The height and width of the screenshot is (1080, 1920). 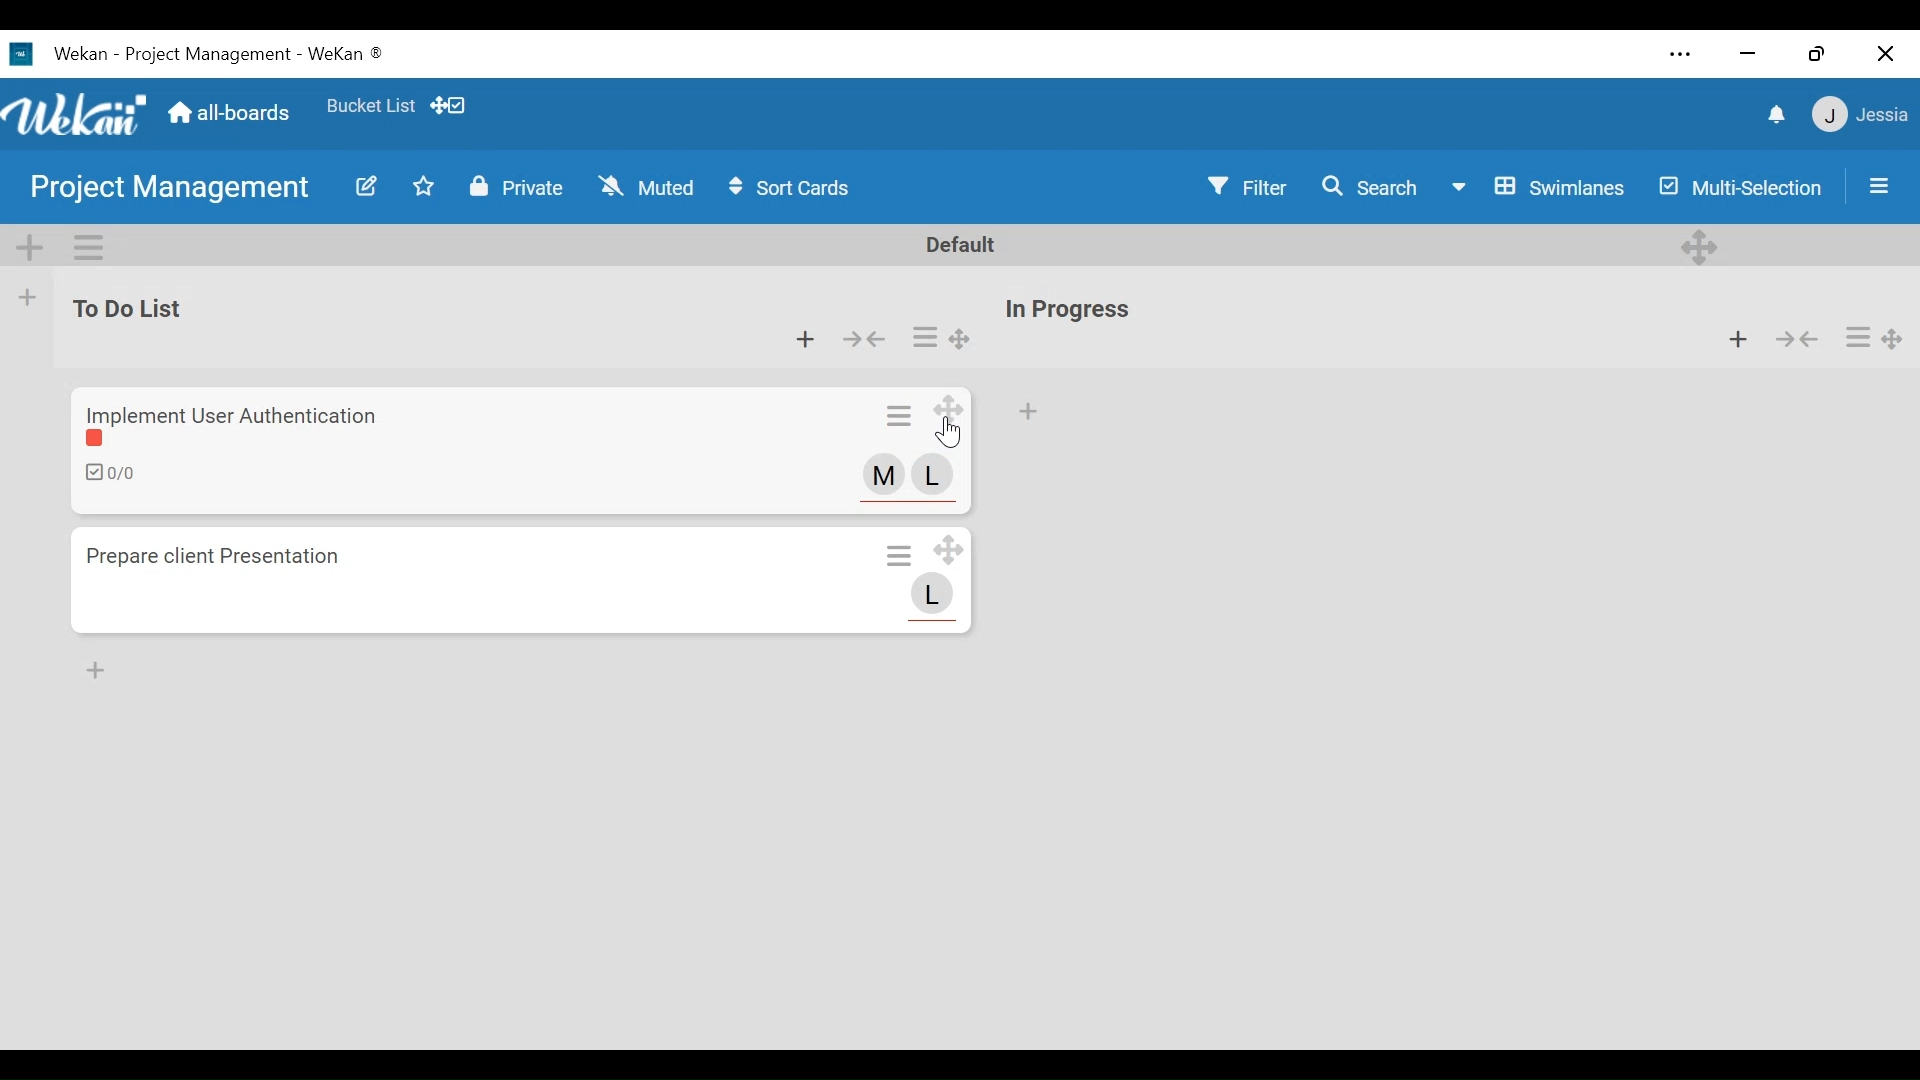 What do you see at coordinates (1894, 339) in the screenshot?
I see `Desktop drag handle` at bounding box center [1894, 339].